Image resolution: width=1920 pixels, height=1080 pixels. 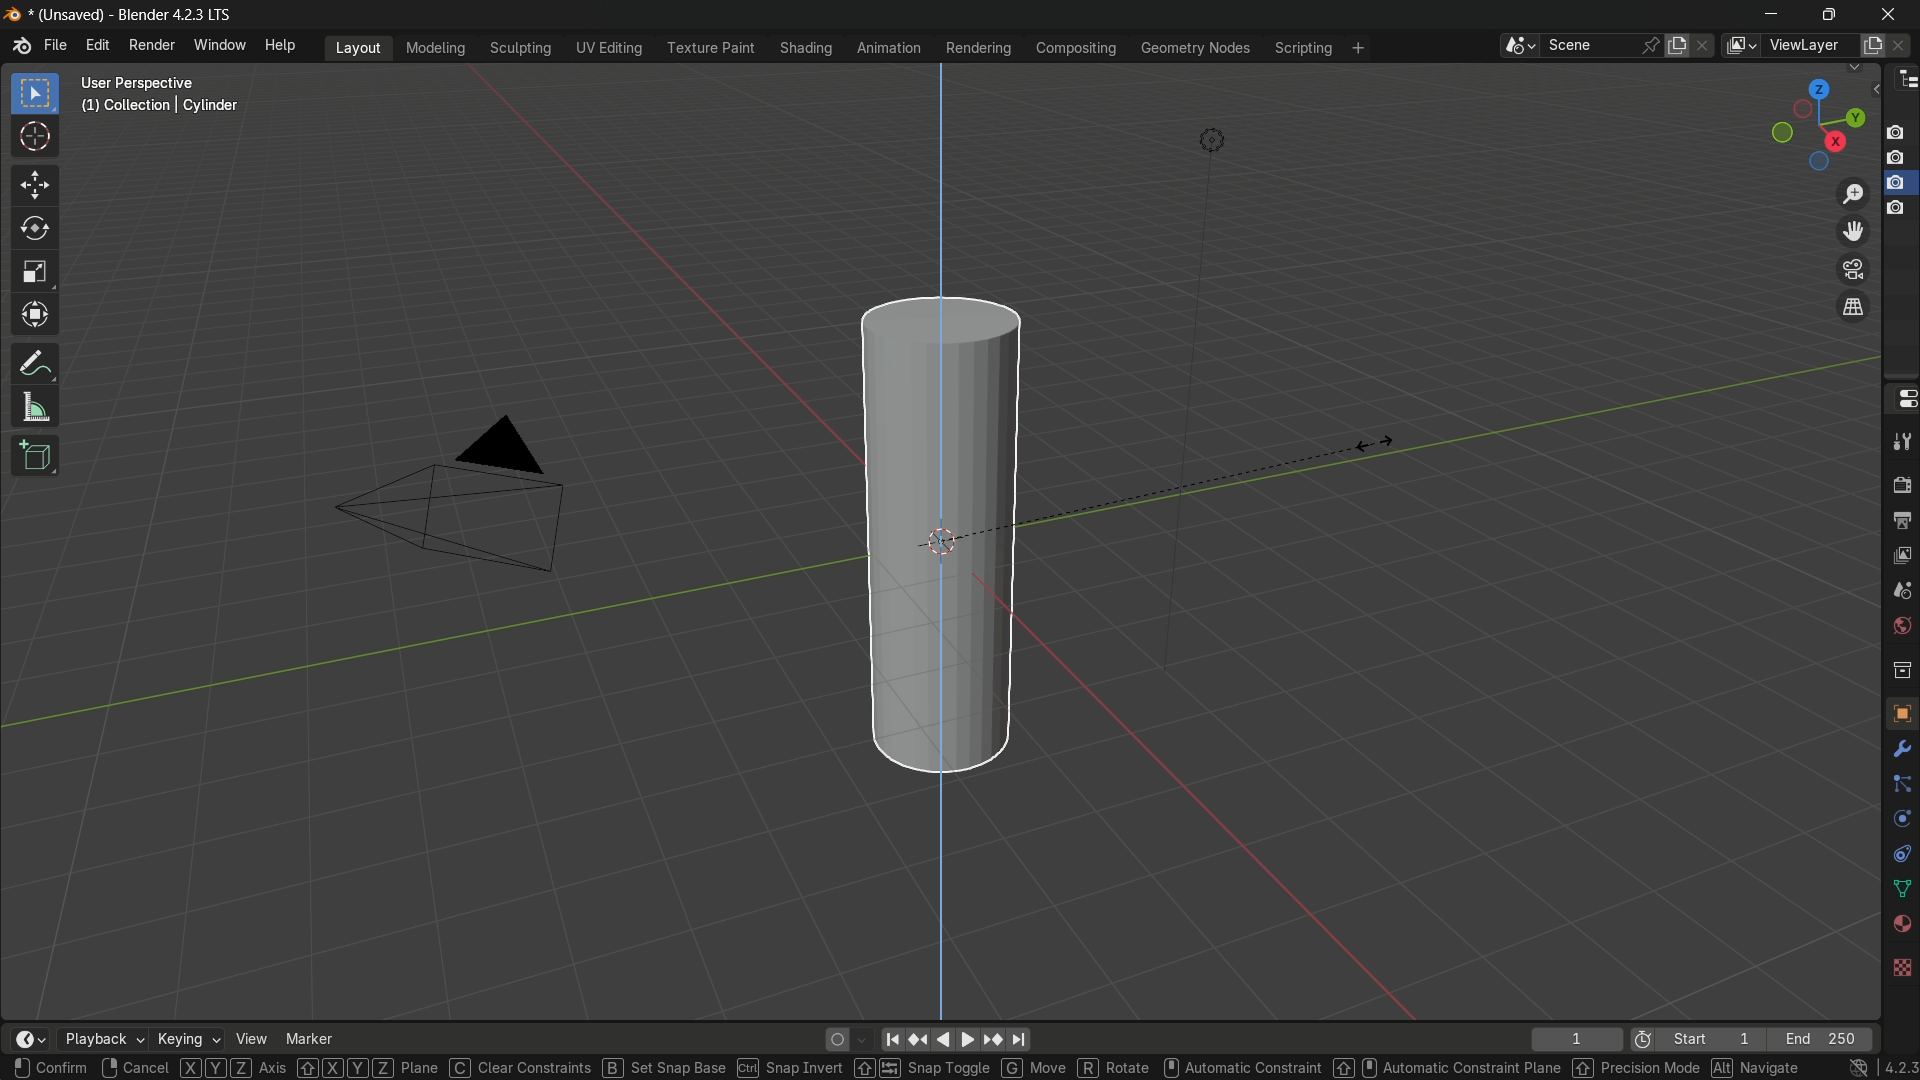 I want to click on cursor, so click(x=1374, y=446).